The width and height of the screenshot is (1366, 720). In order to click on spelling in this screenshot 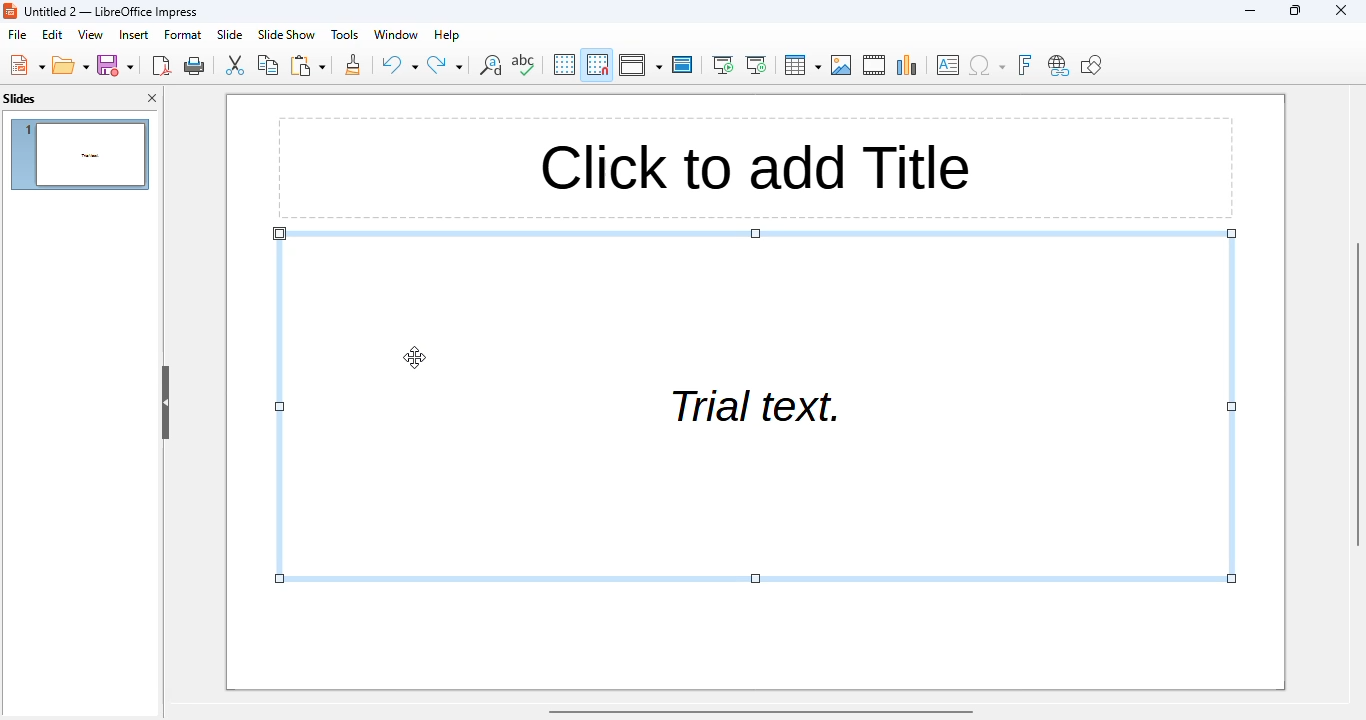, I will do `click(525, 65)`.